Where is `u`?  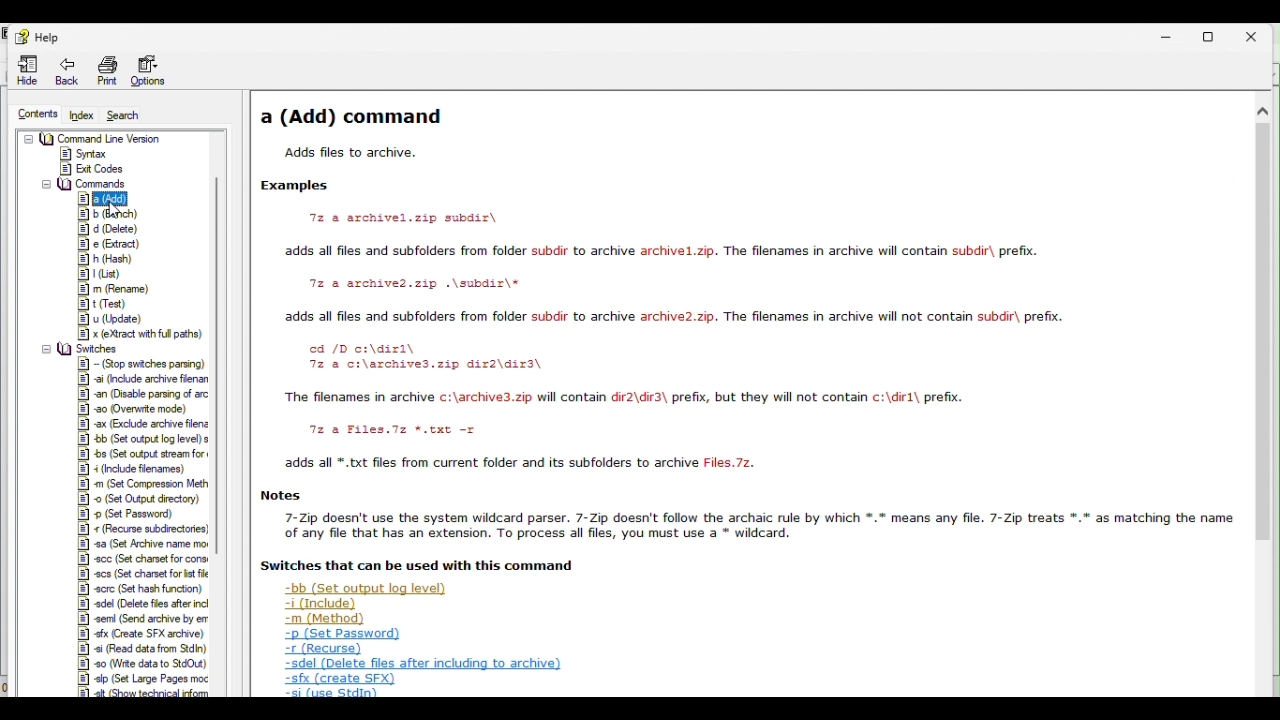 u is located at coordinates (118, 319).